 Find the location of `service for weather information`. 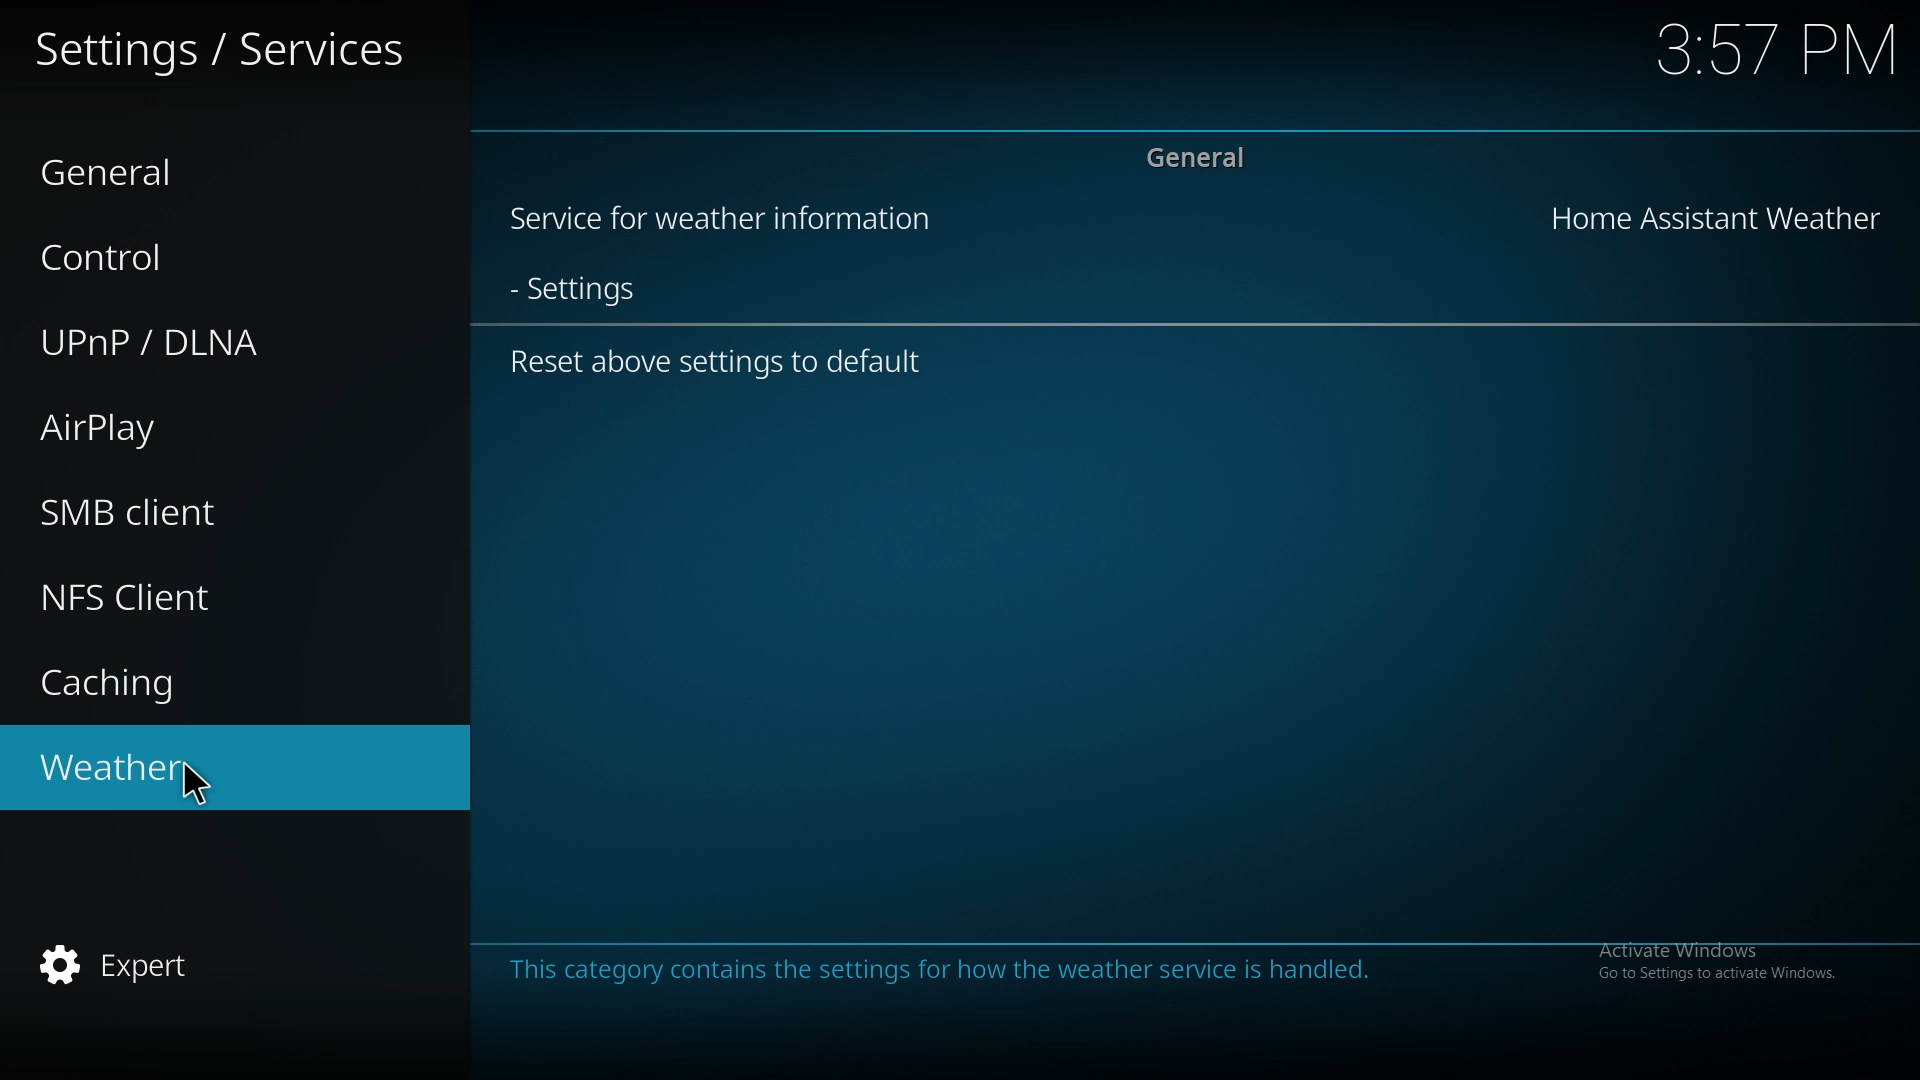

service for weather information is located at coordinates (733, 221).